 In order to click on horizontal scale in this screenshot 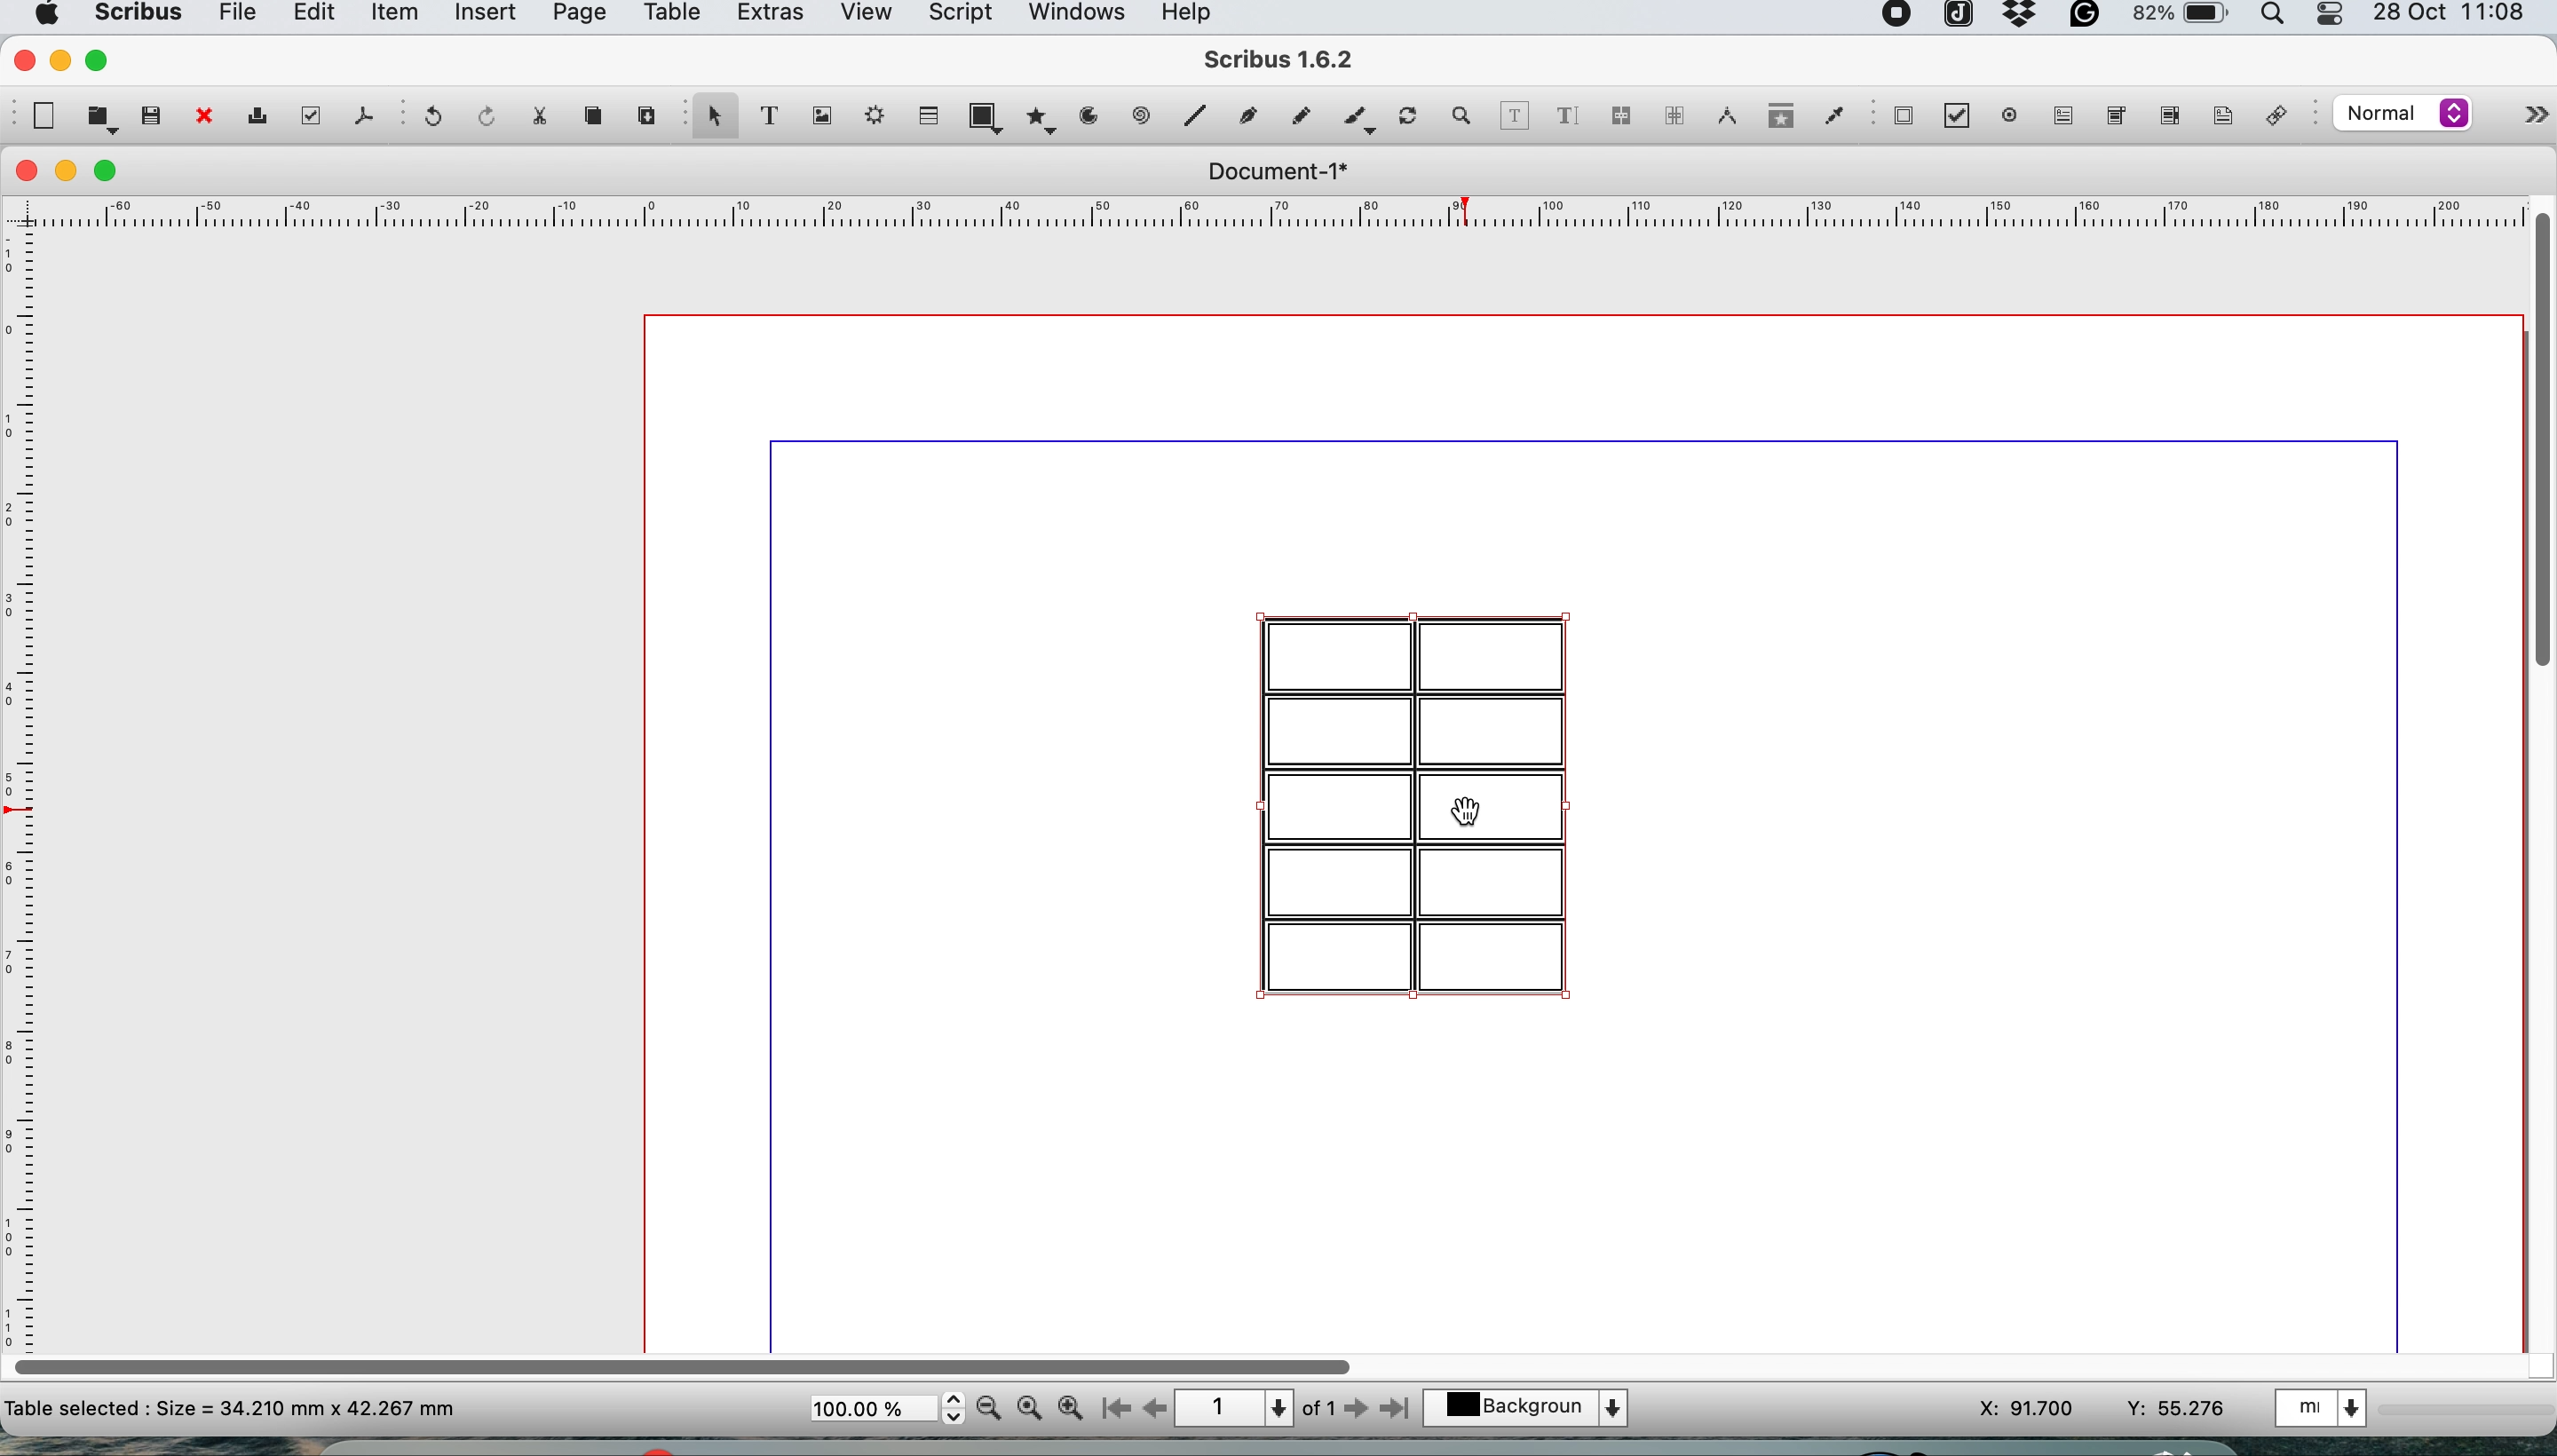, I will do `click(1281, 217)`.